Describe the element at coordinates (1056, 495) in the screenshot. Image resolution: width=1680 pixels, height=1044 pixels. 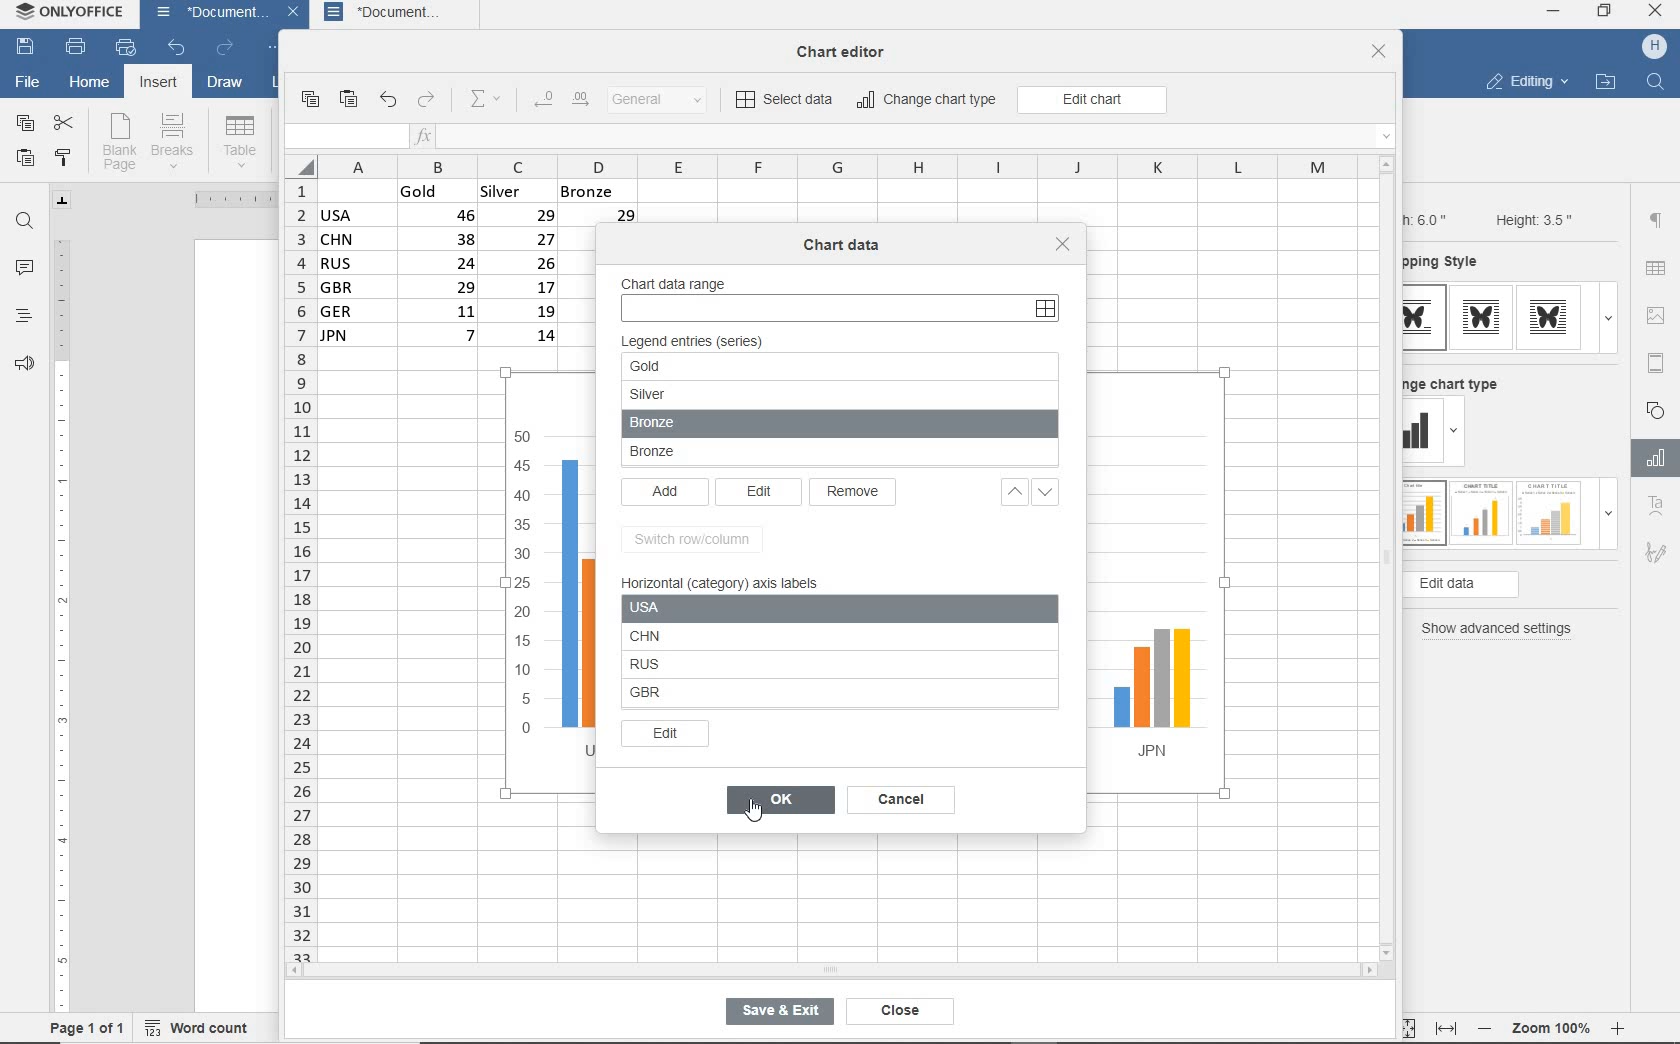
I see `down` at that location.